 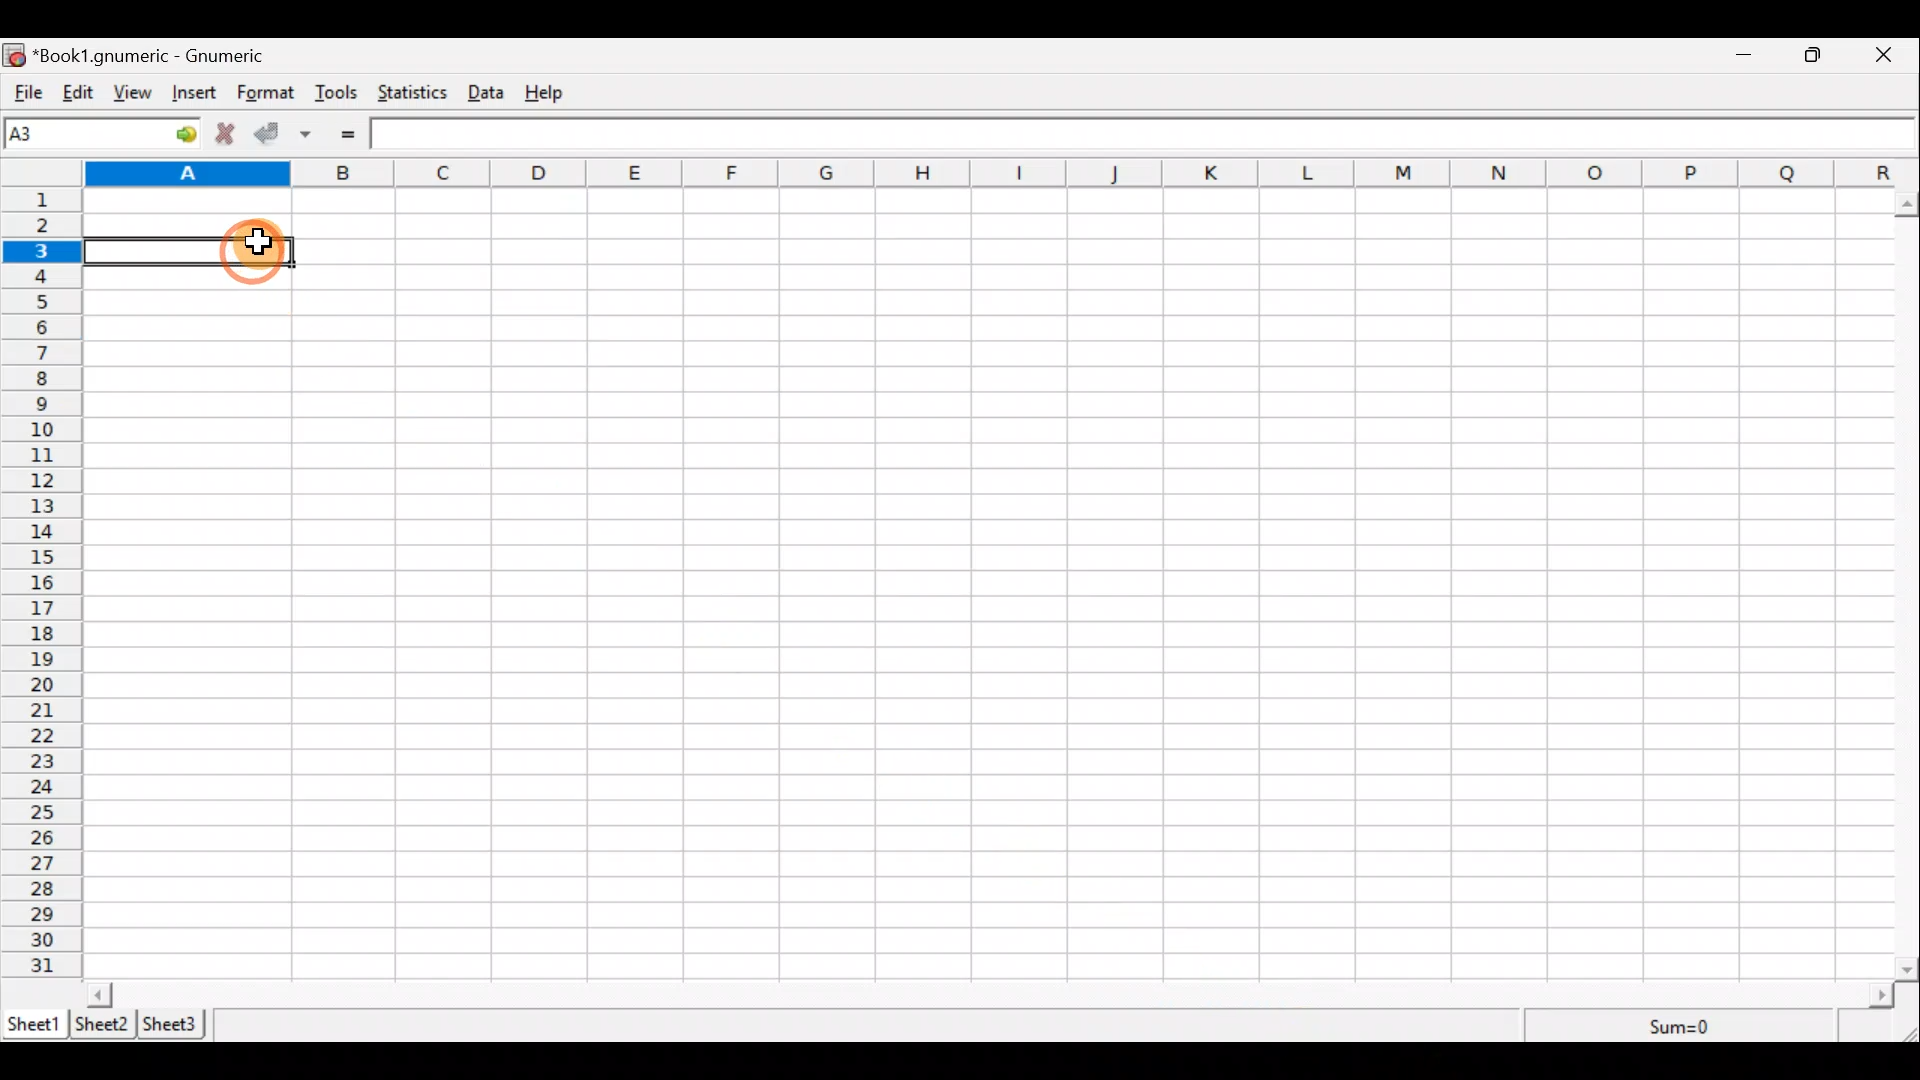 What do you see at coordinates (266, 94) in the screenshot?
I see `Format` at bounding box center [266, 94].